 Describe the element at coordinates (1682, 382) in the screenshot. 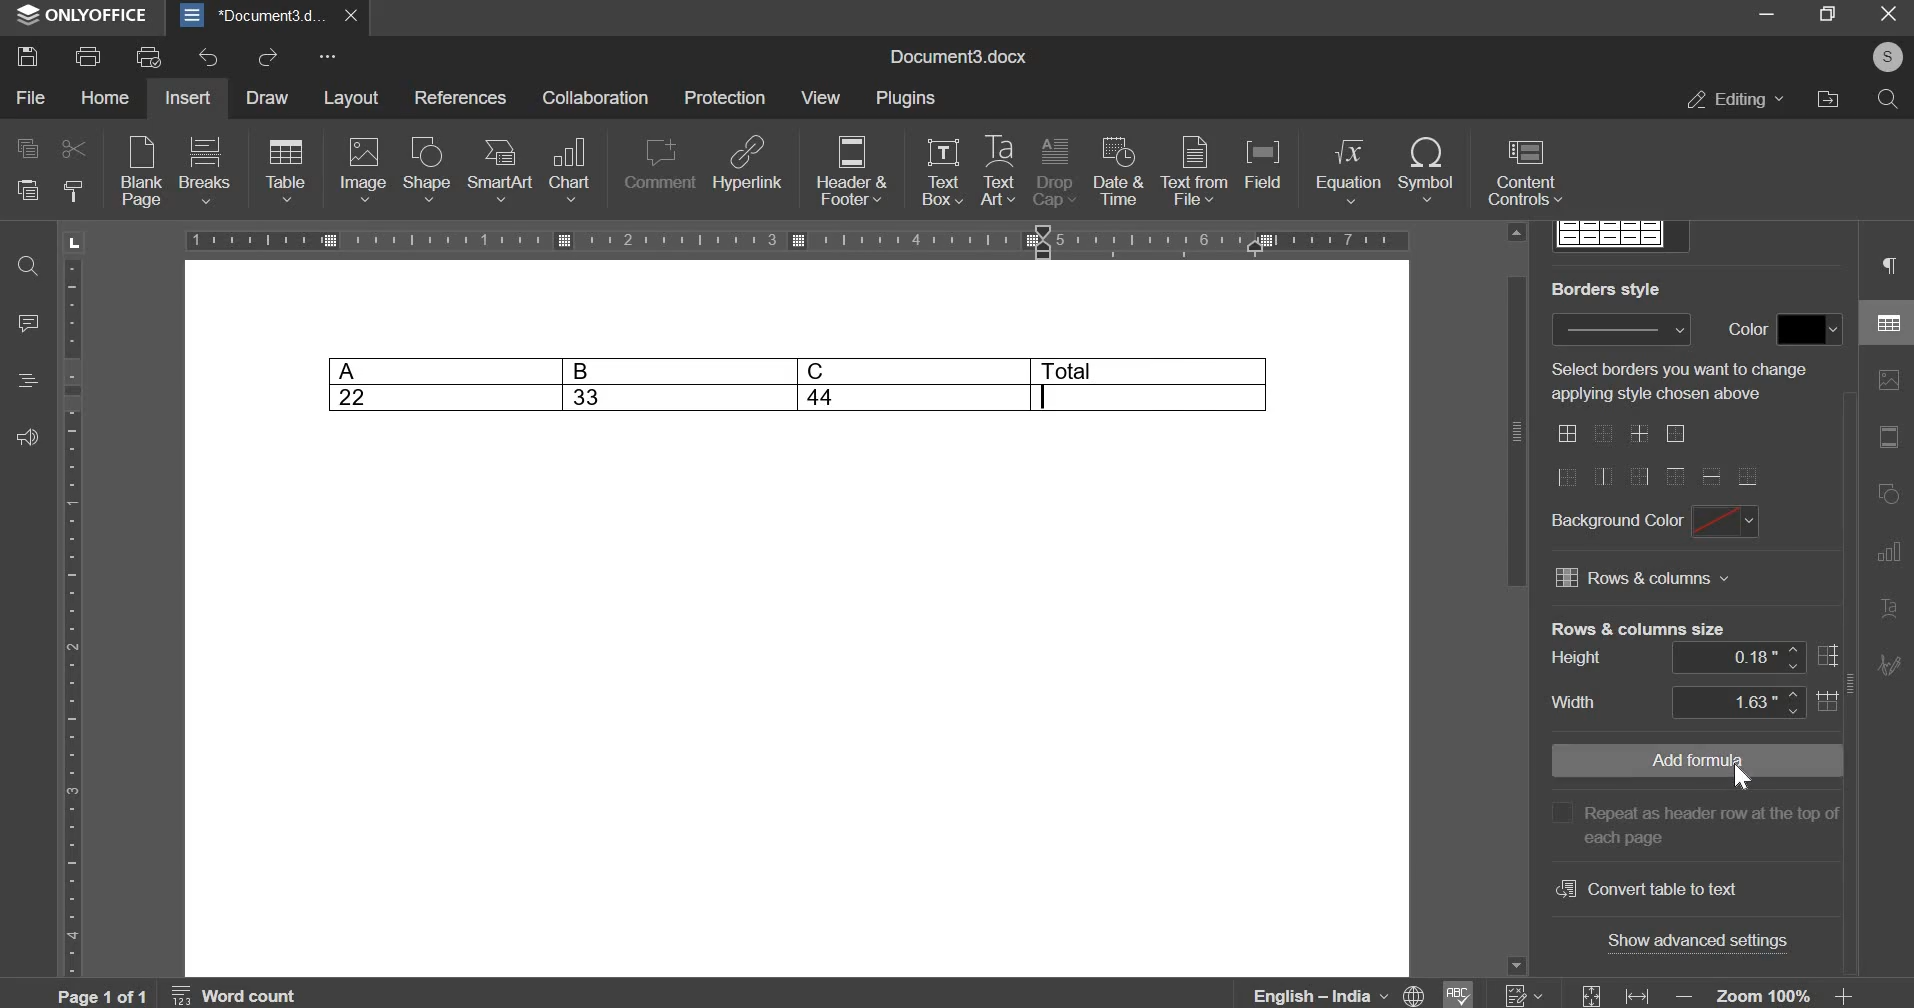

I see `Select borders you want to change
applying style chosen above` at that location.